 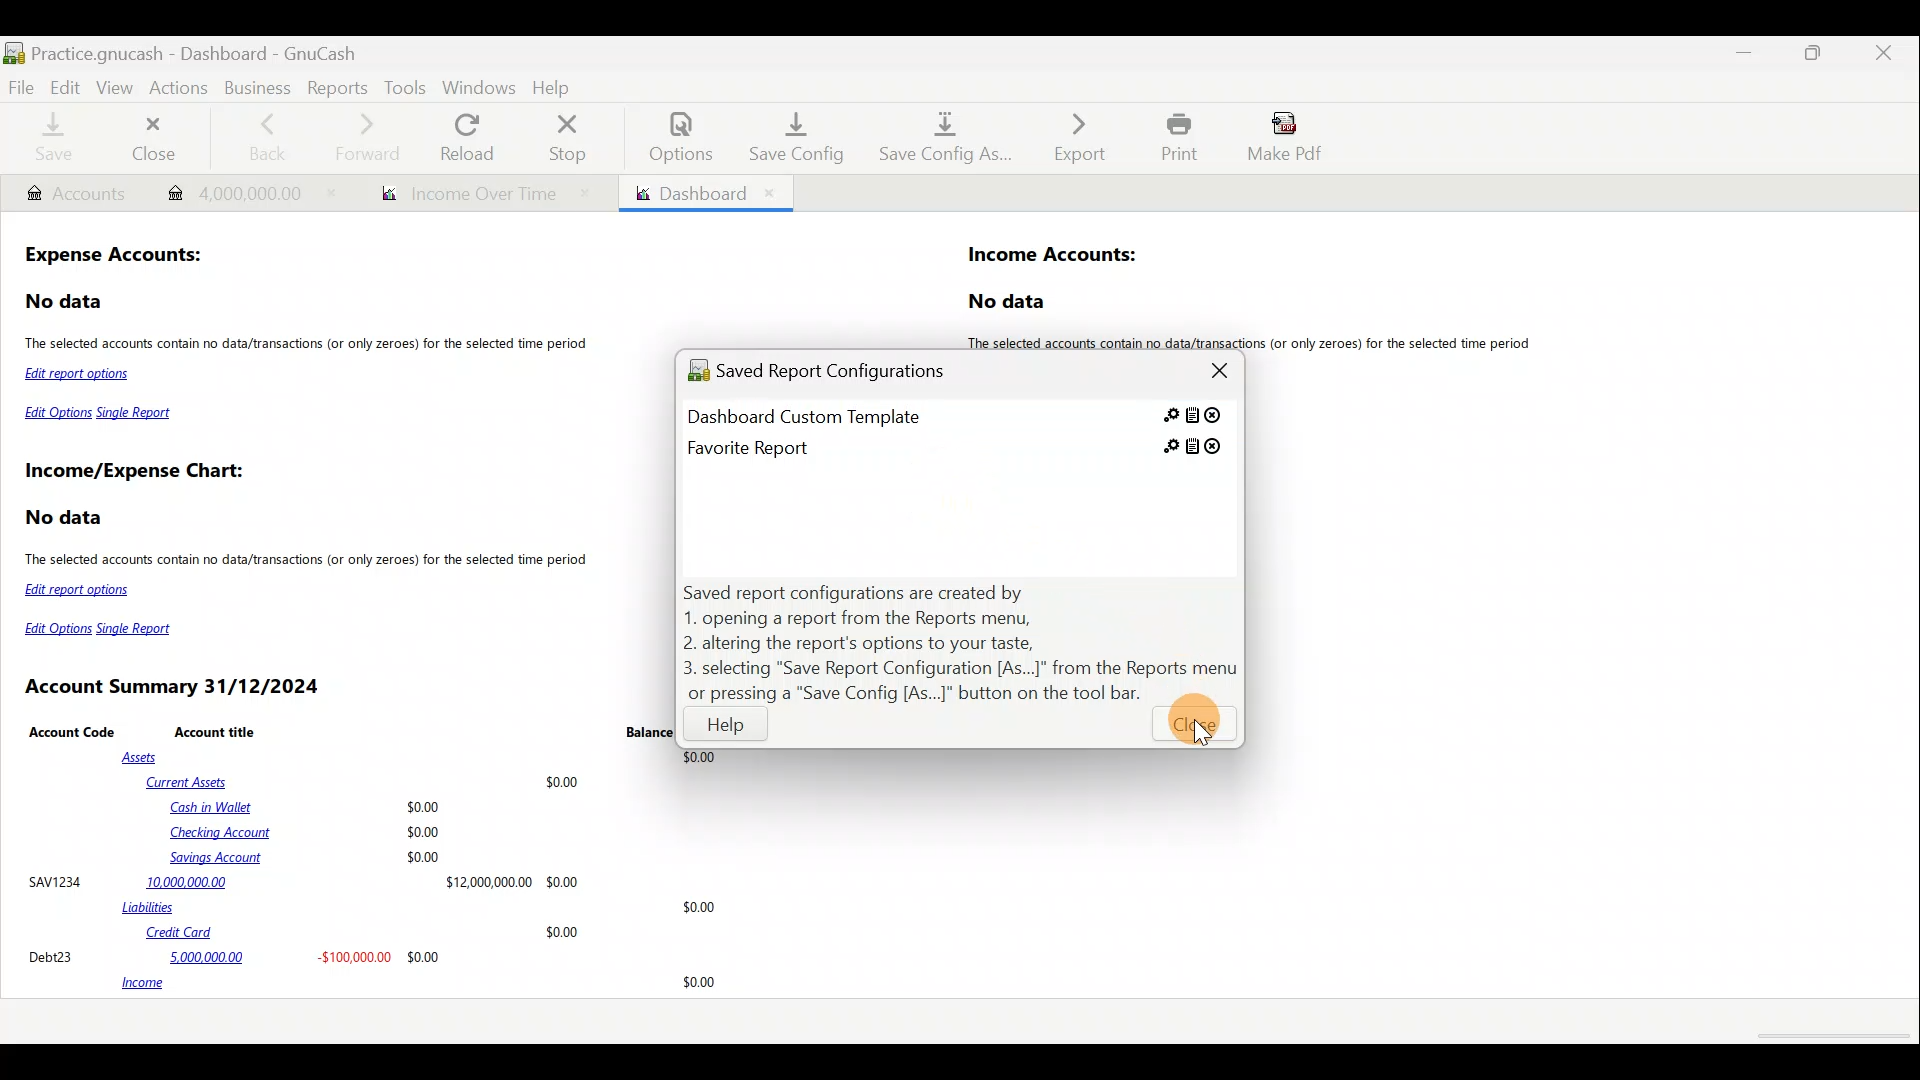 I want to click on Income/Expense Chart:, so click(x=134, y=473).